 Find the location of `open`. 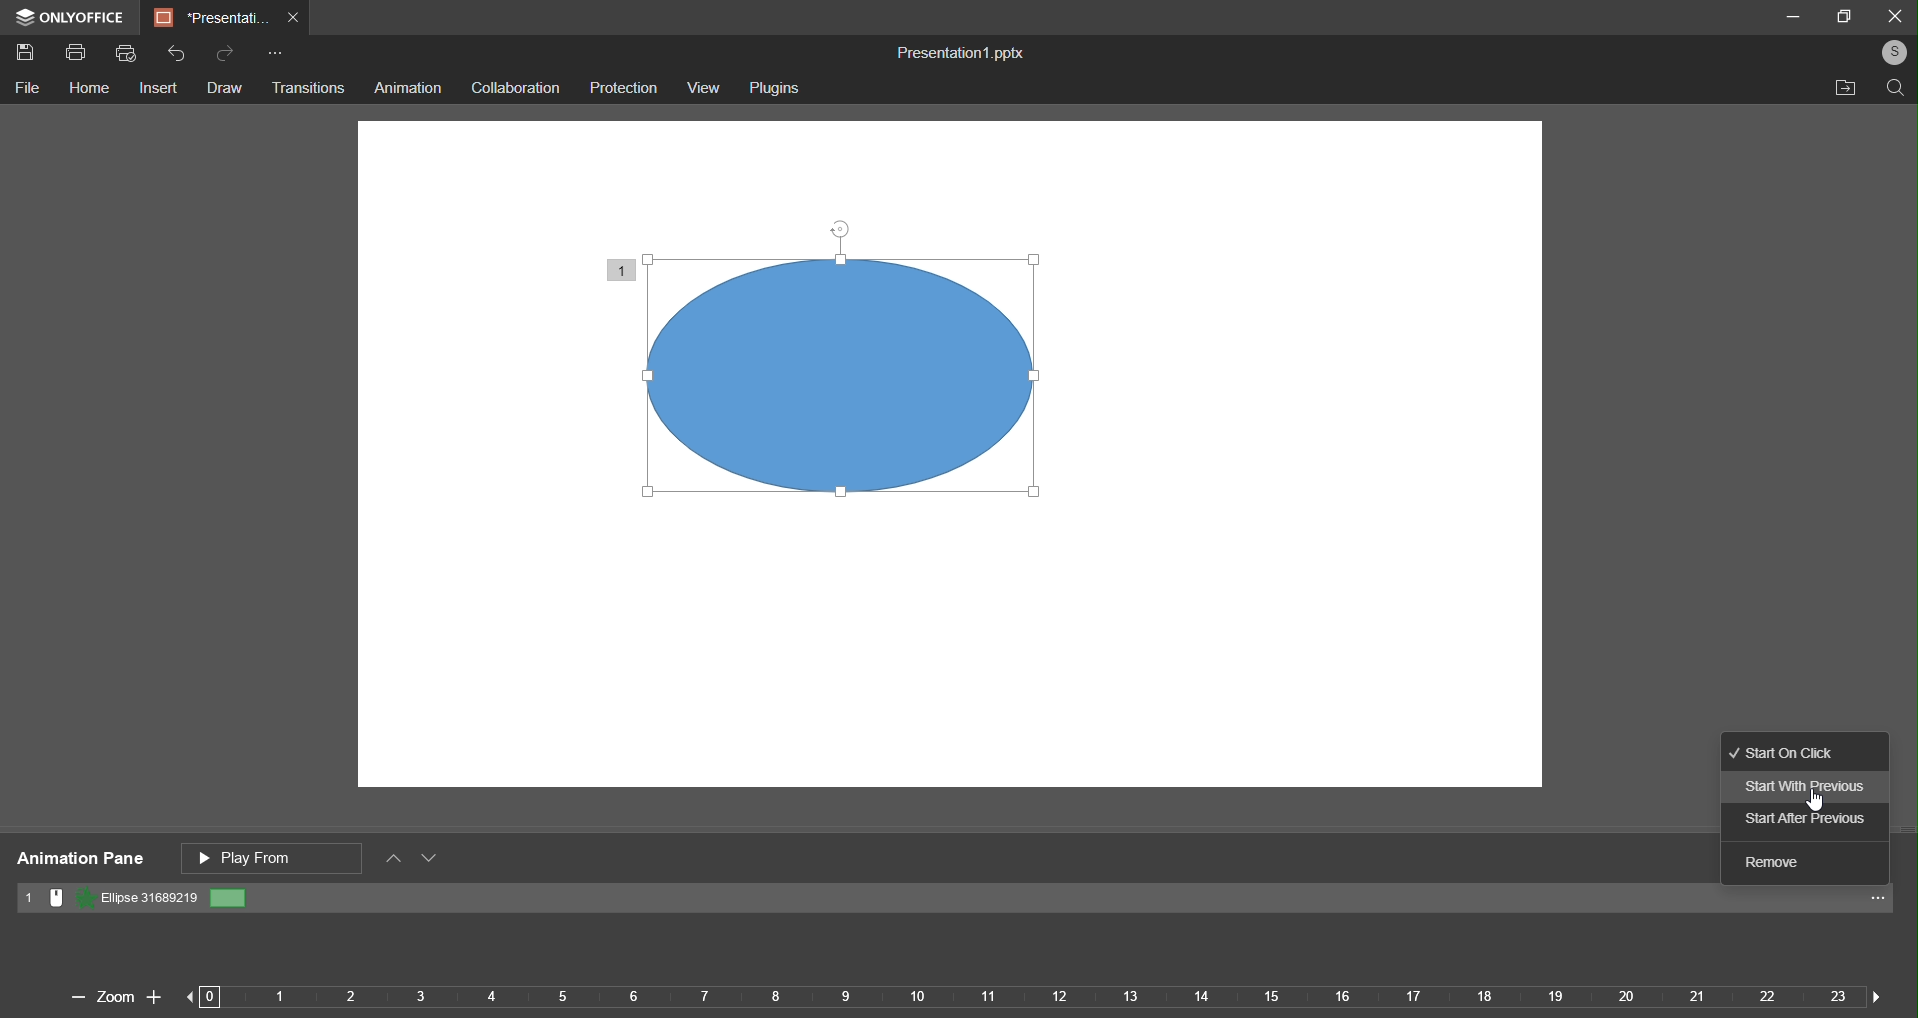

open is located at coordinates (1840, 89).